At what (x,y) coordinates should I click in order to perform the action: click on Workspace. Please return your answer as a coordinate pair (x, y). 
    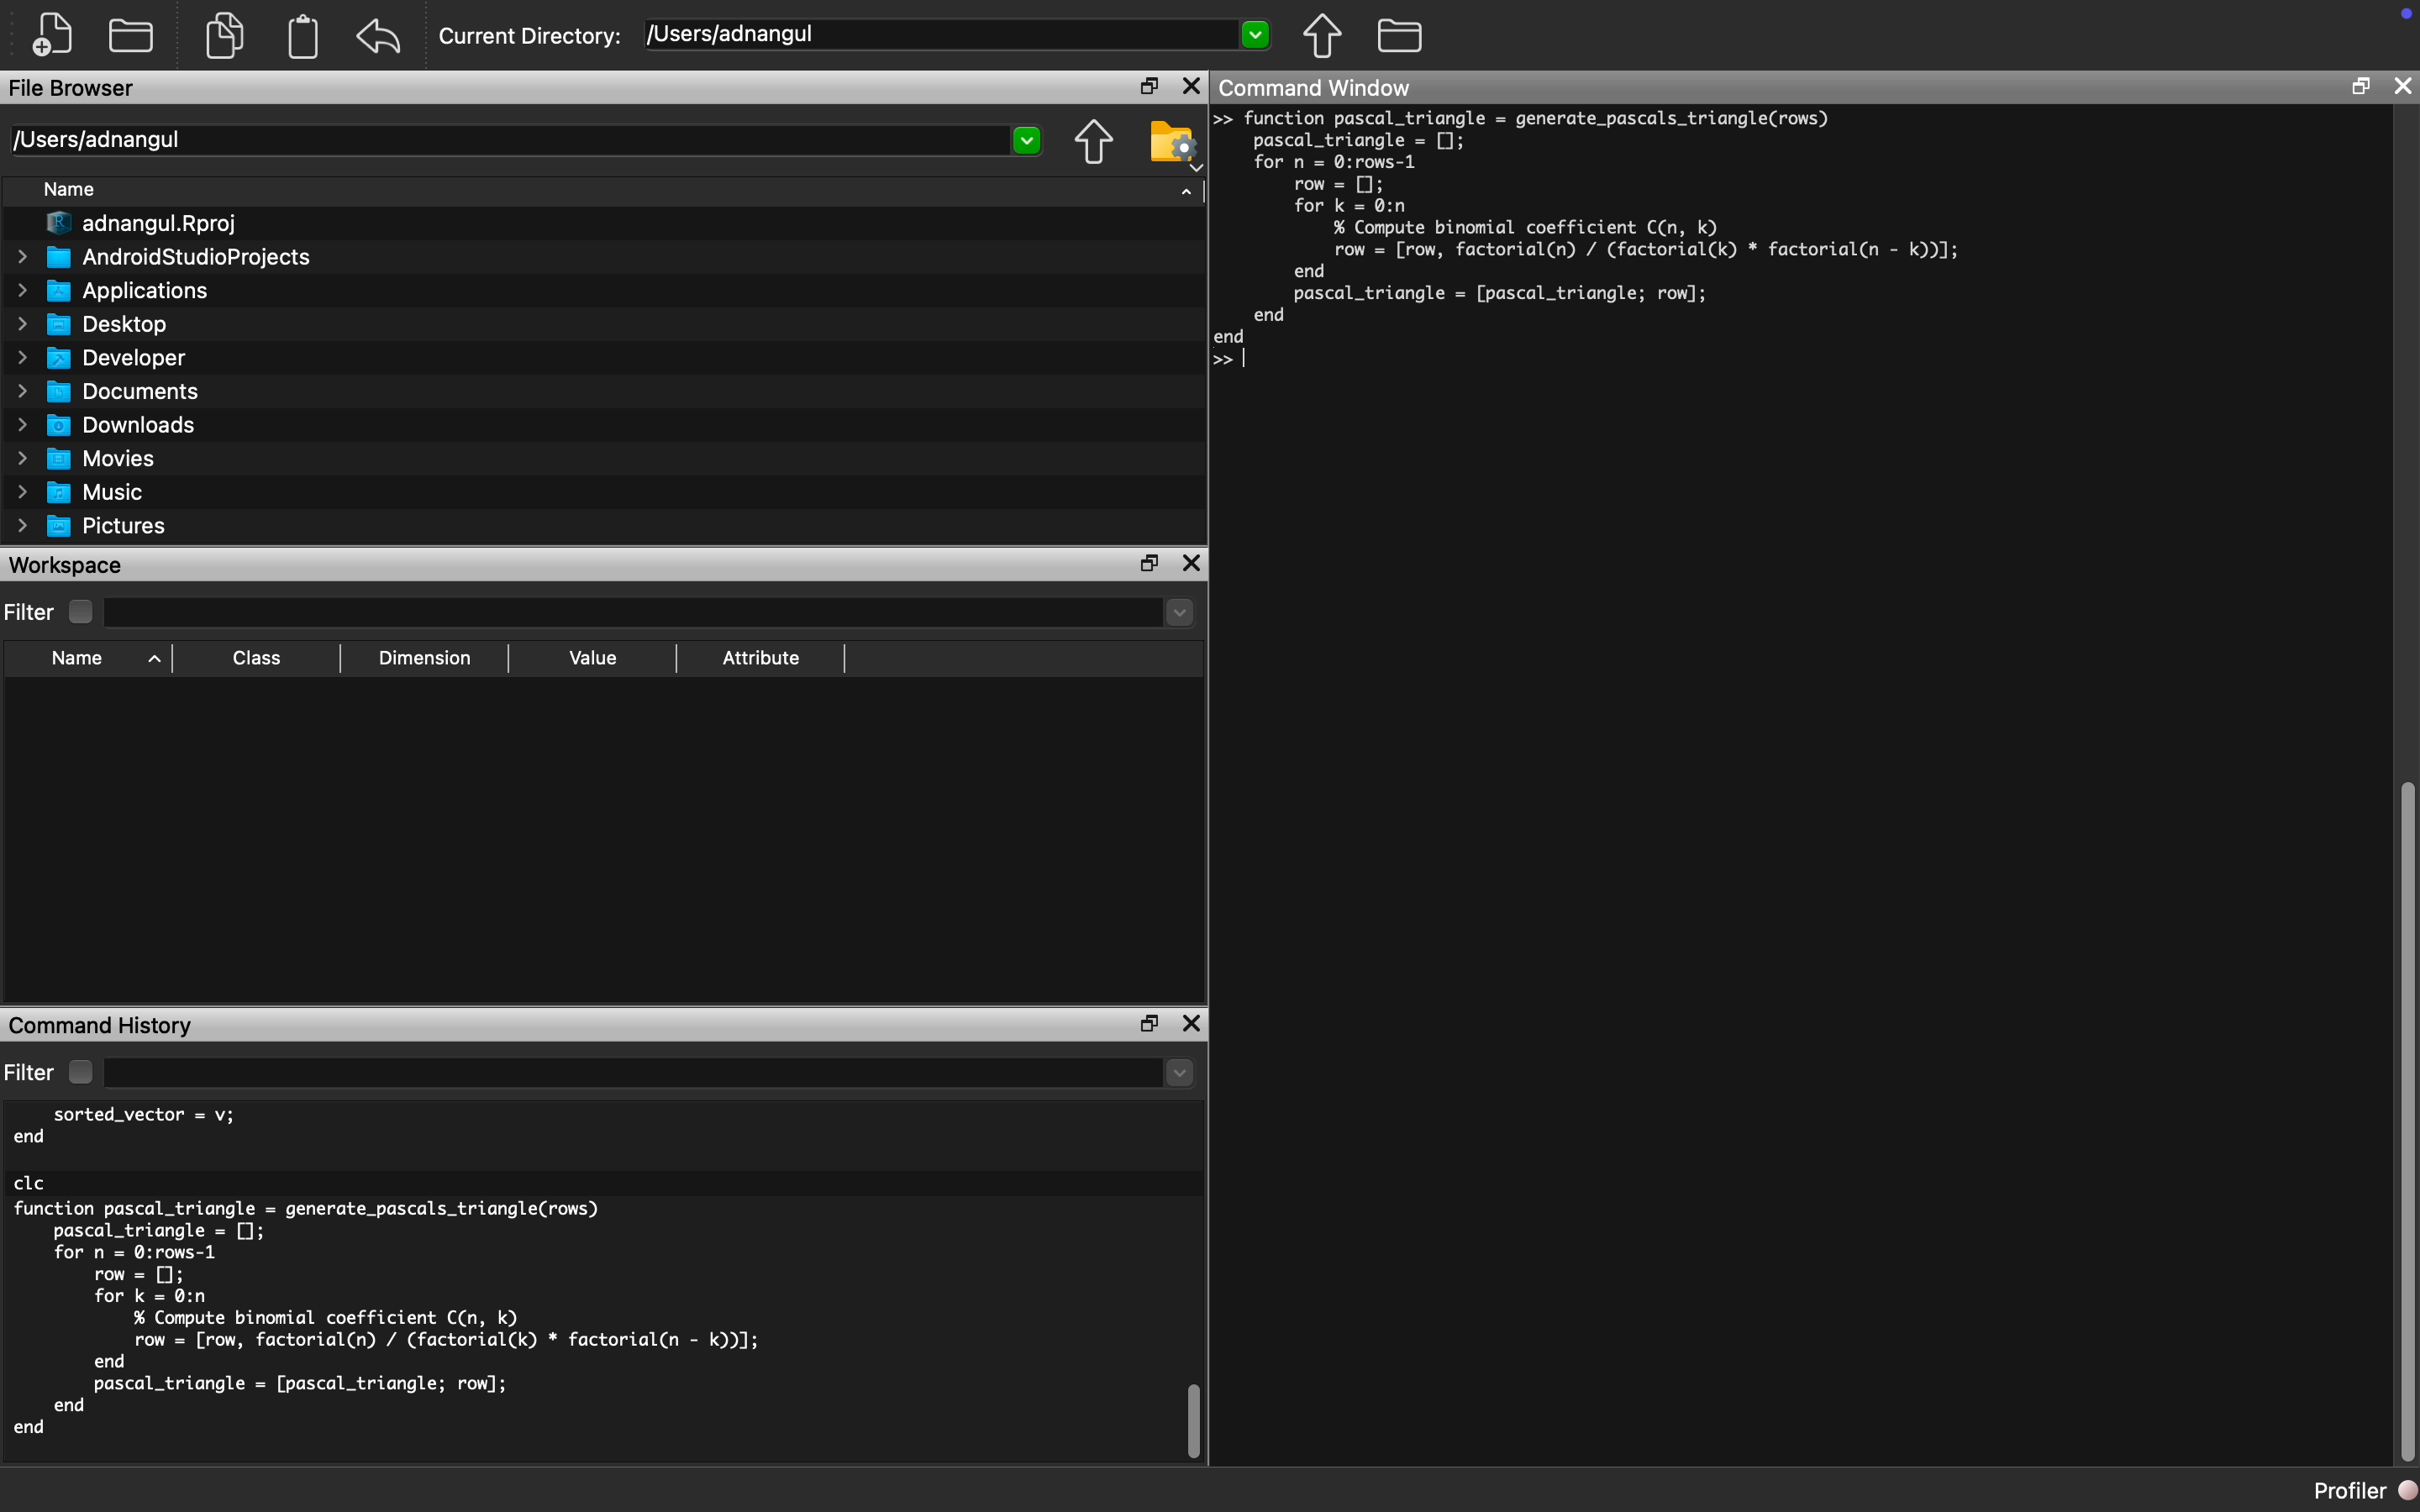
    Looking at the image, I should click on (72, 565).